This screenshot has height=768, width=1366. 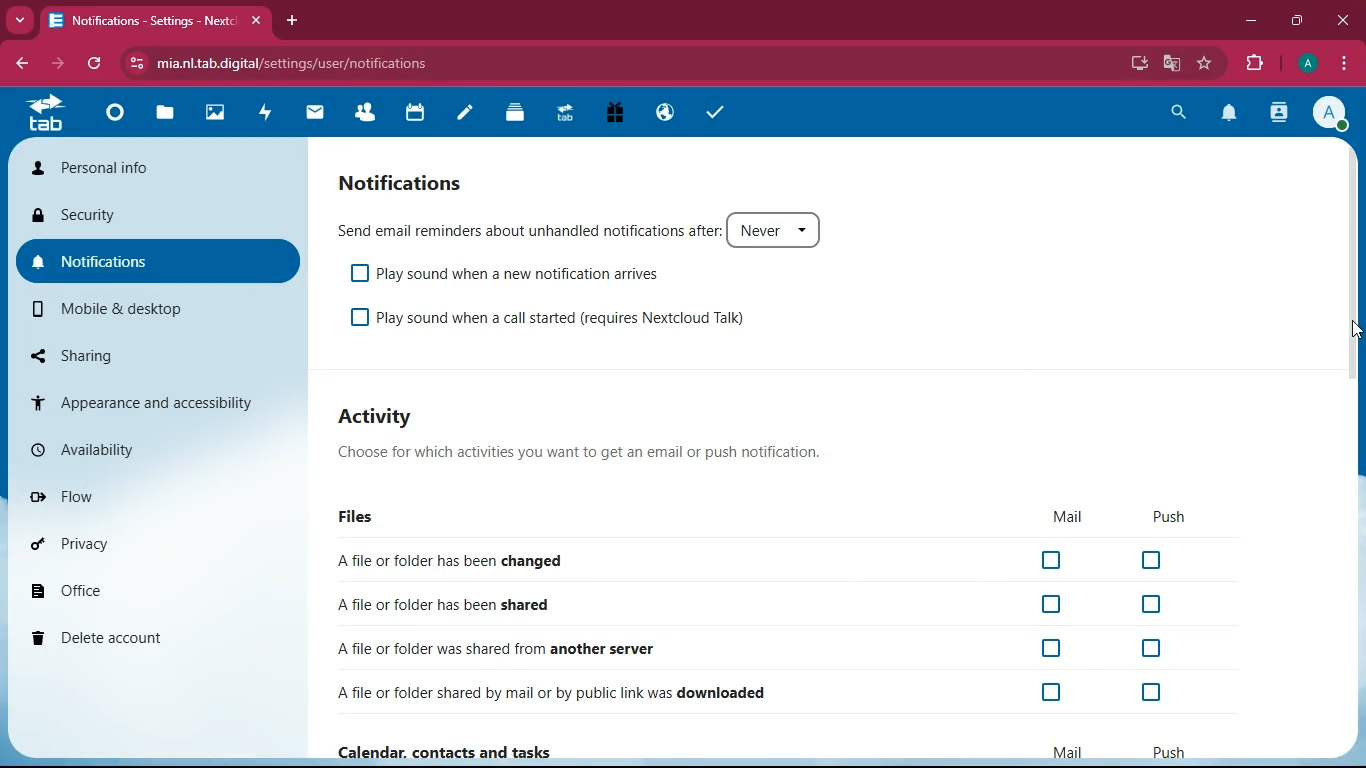 I want to click on notes, so click(x=464, y=116).